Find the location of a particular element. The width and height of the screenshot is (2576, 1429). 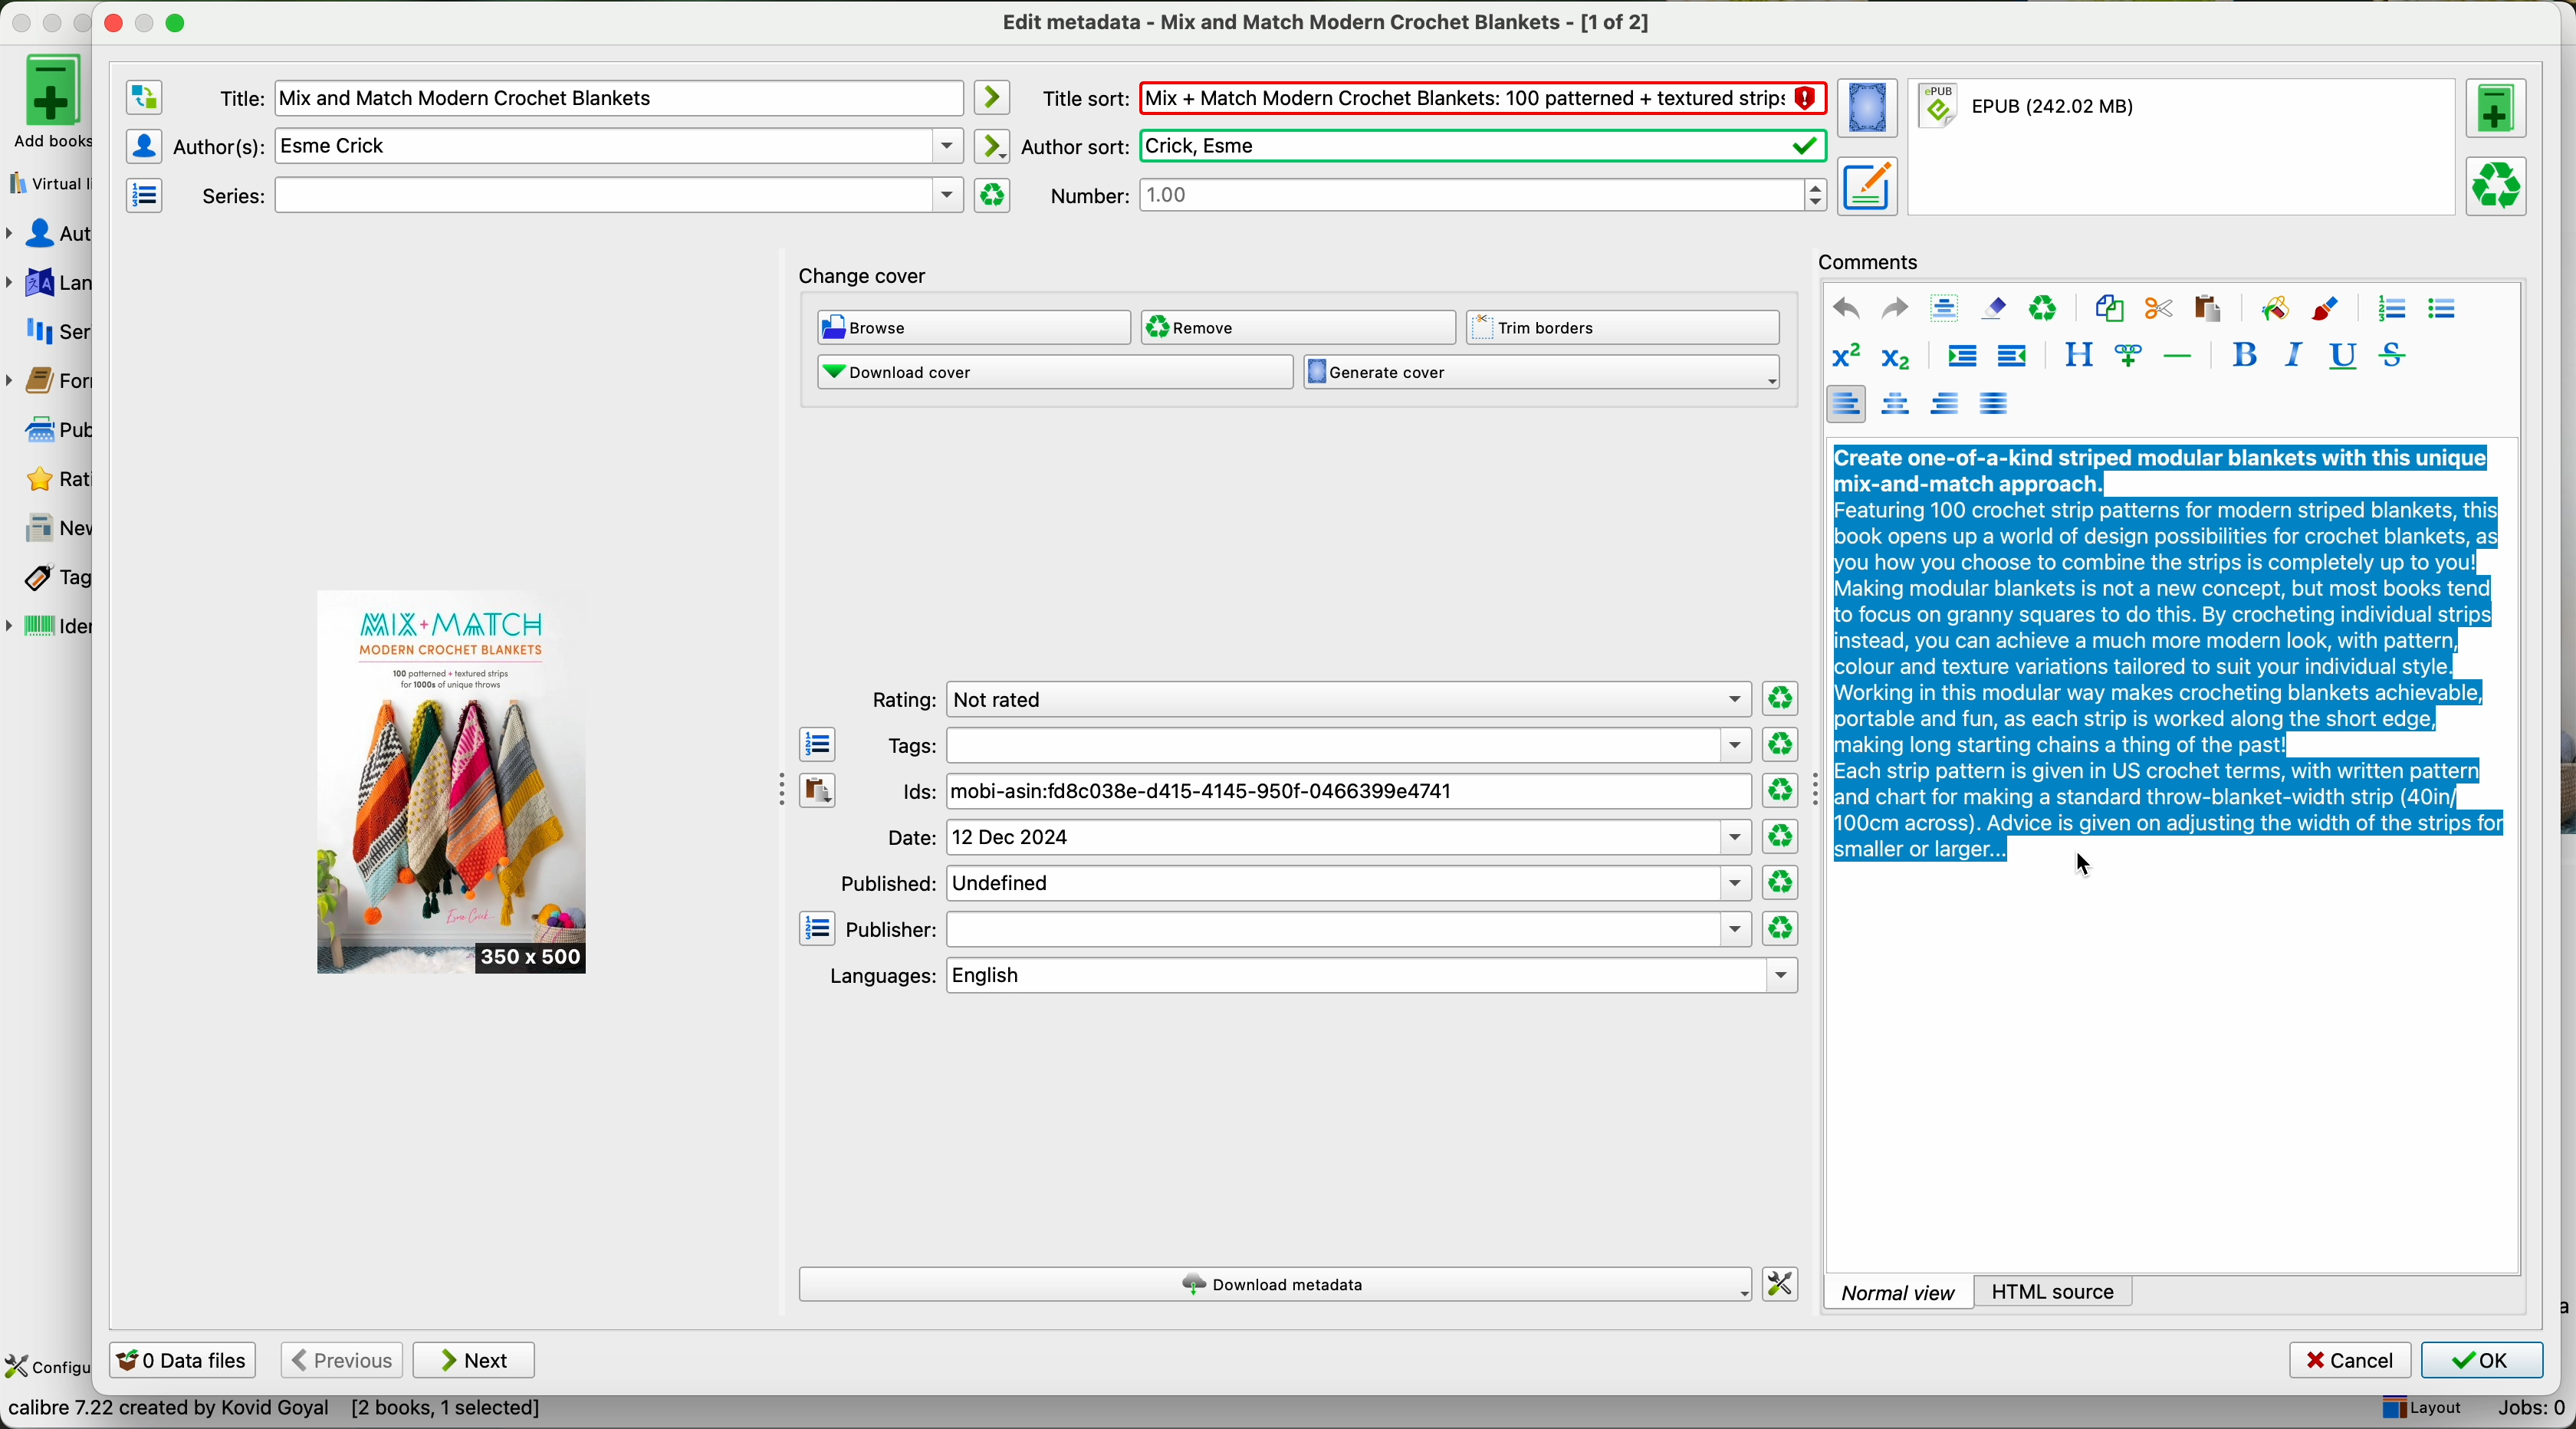

languages is located at coordinates (48, 283).